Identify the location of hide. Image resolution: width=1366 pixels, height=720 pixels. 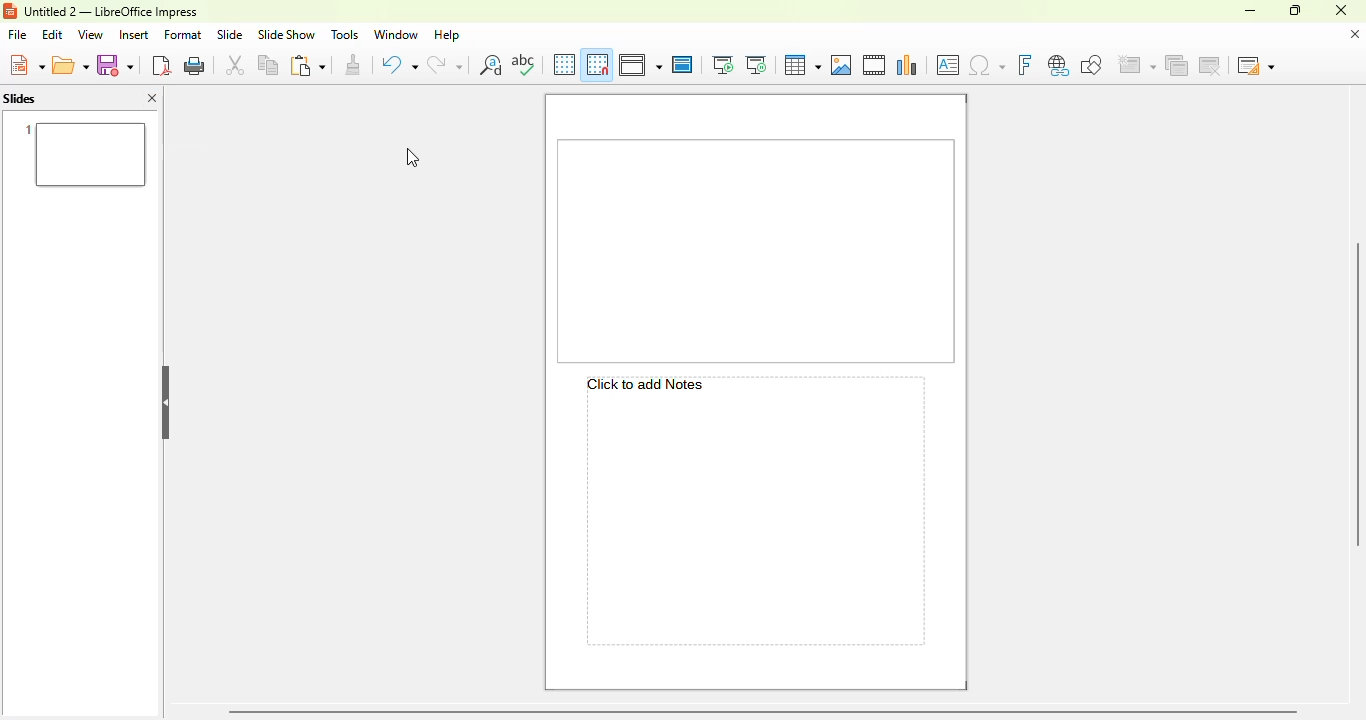
(166, 402).